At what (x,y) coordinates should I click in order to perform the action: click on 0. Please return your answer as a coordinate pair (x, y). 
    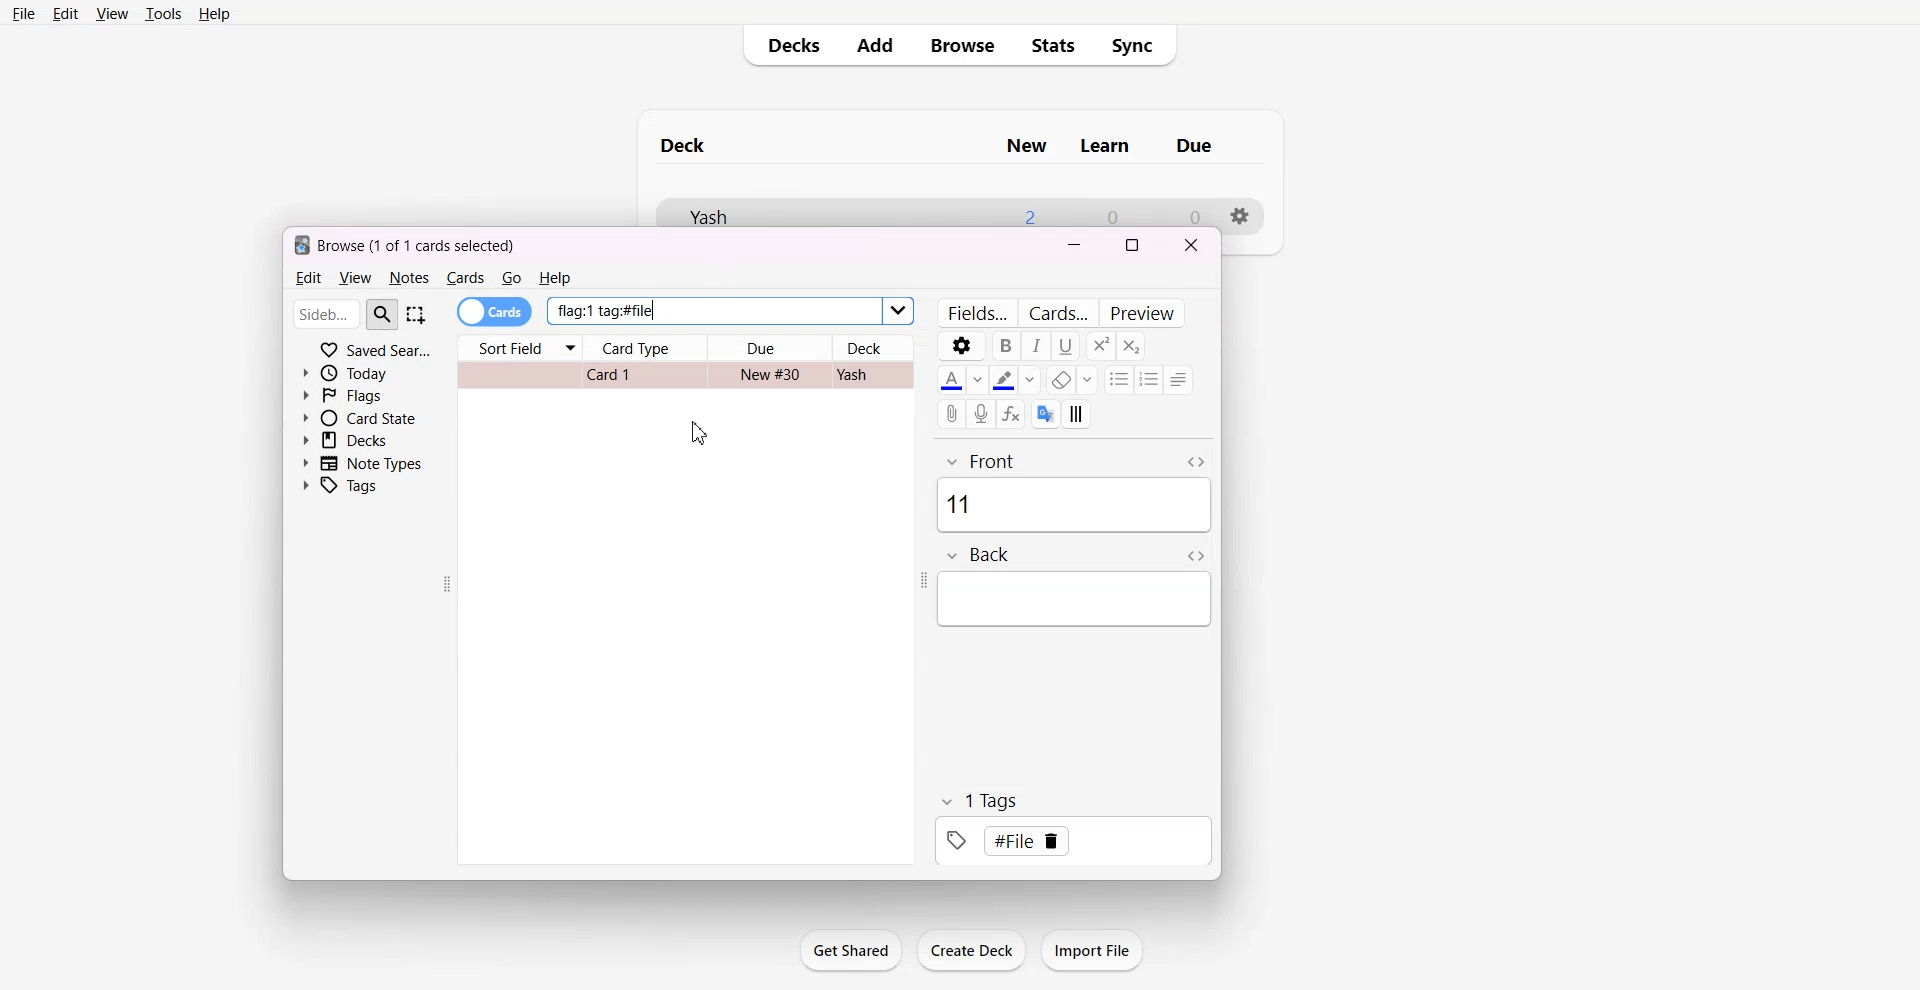
    Looking at the image, I should click on (1186, 211).